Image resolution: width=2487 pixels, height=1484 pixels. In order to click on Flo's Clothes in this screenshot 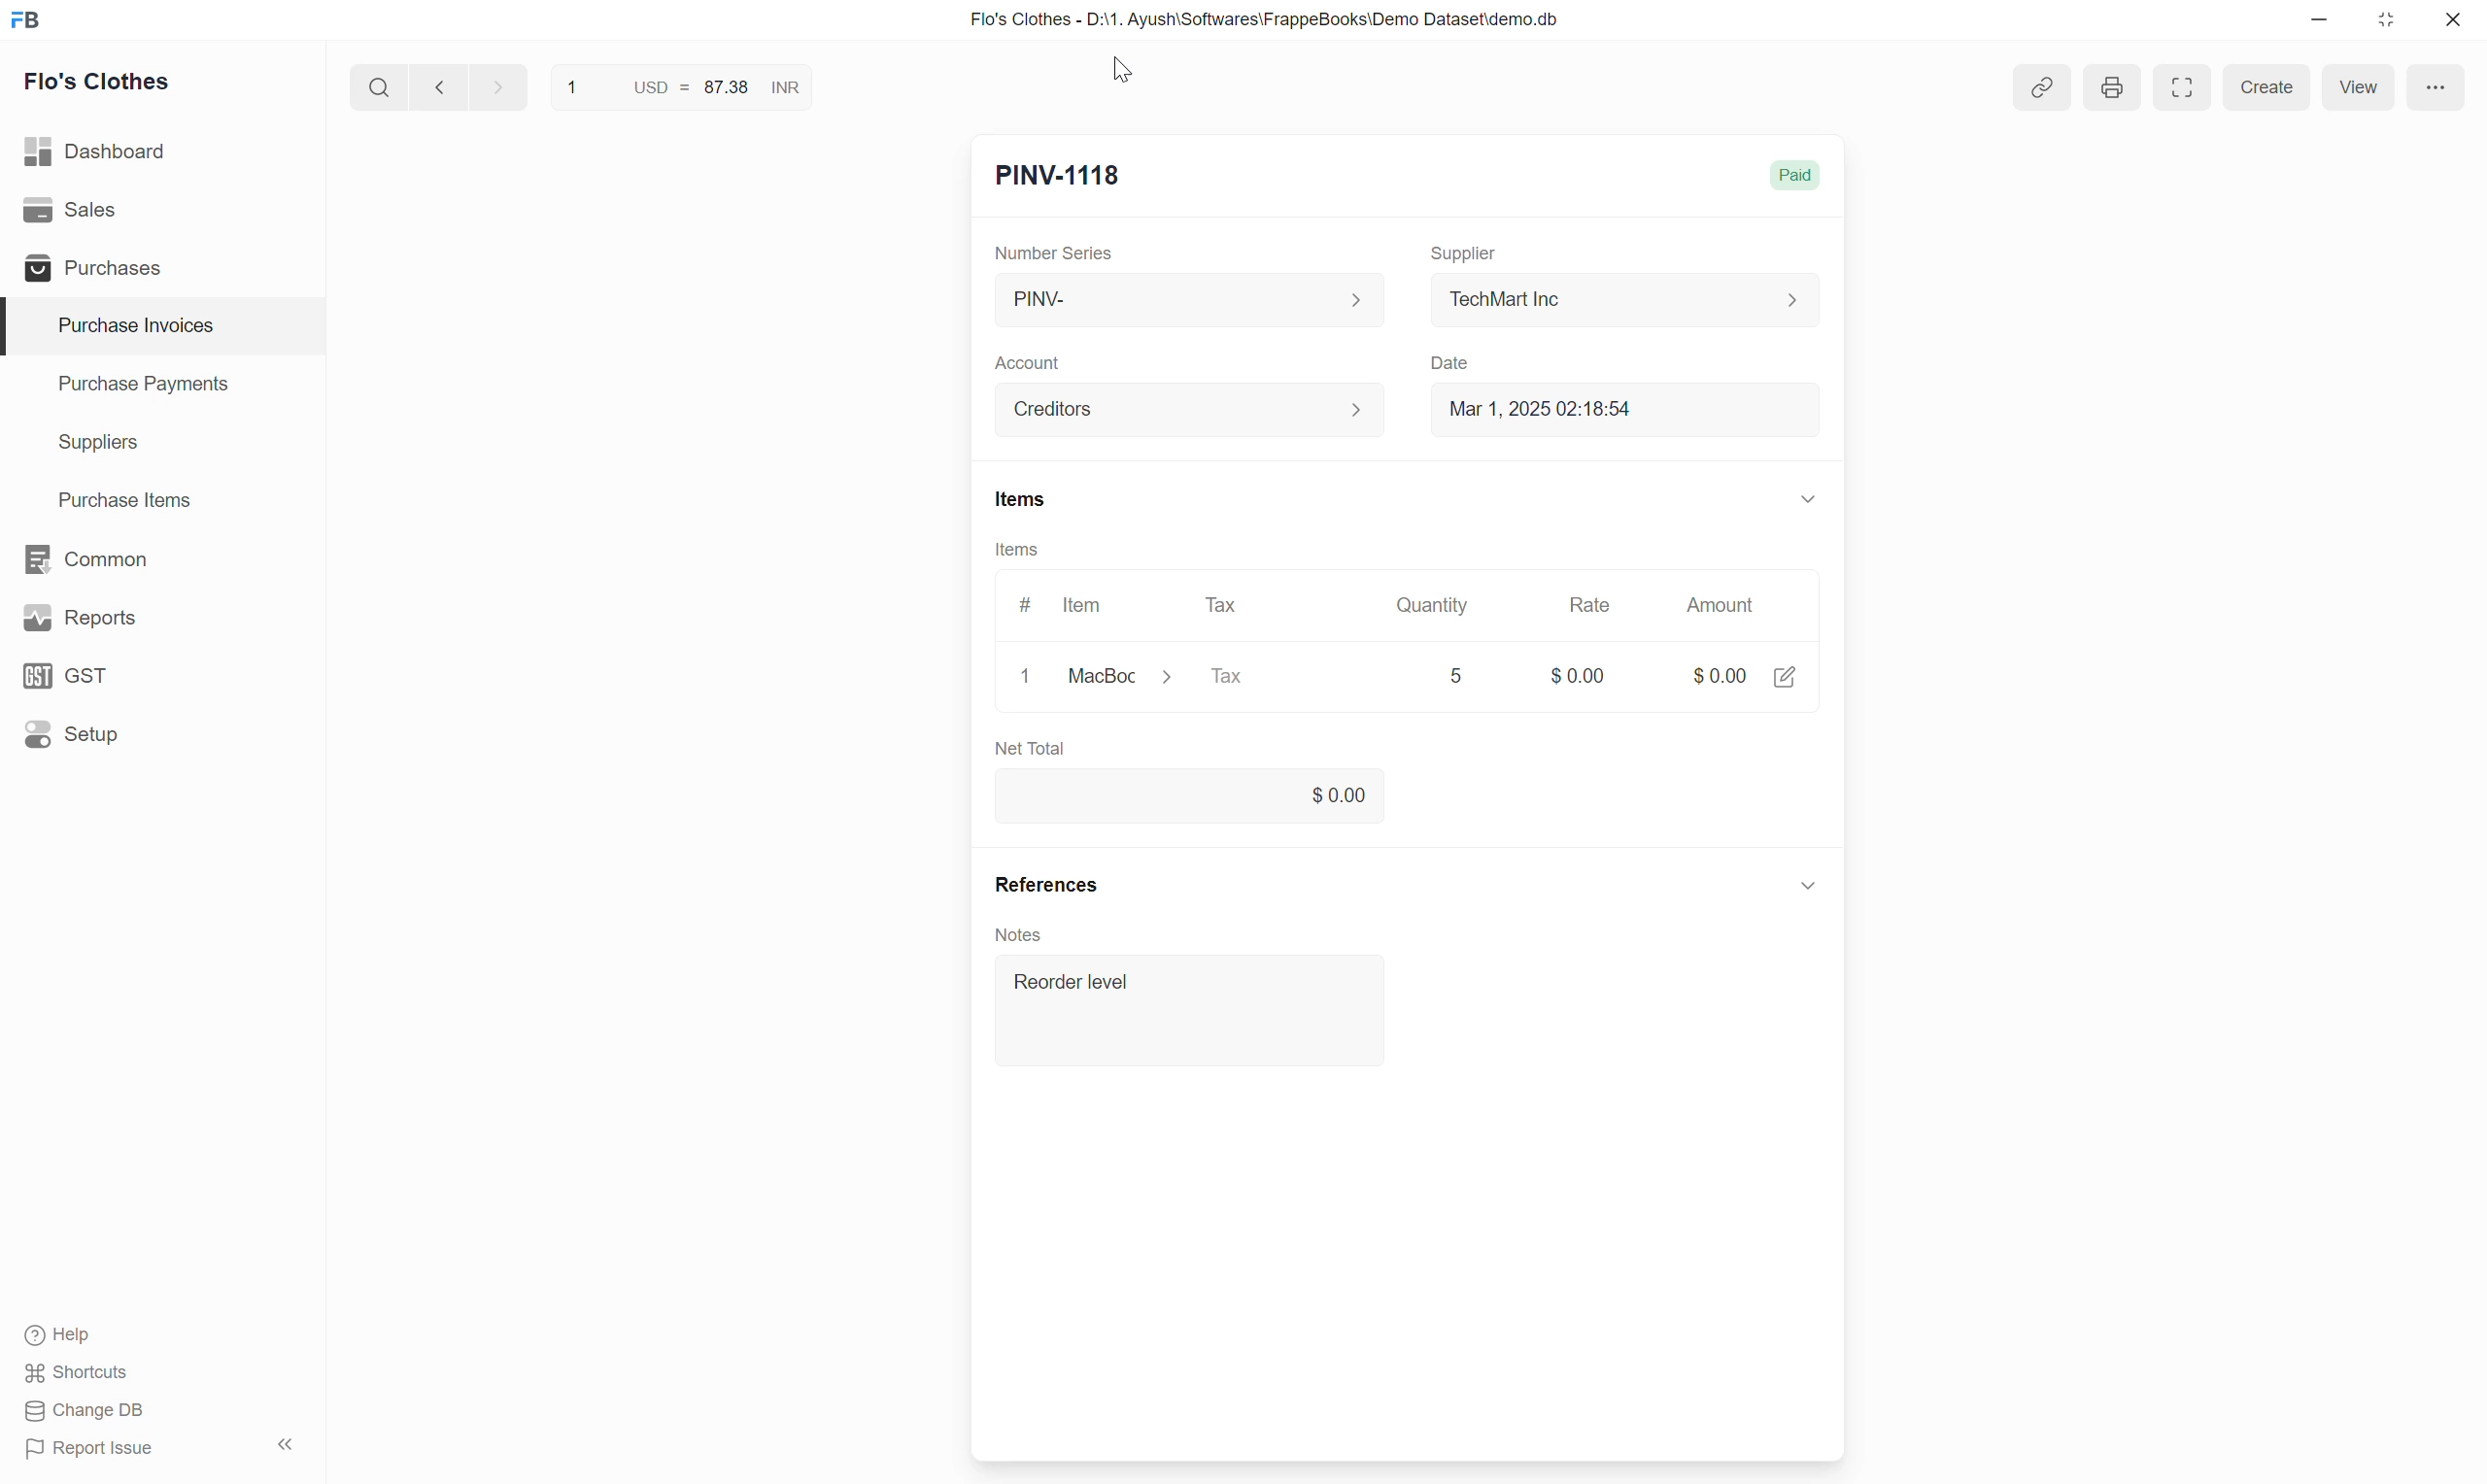, I will do `click(98, 82)`.